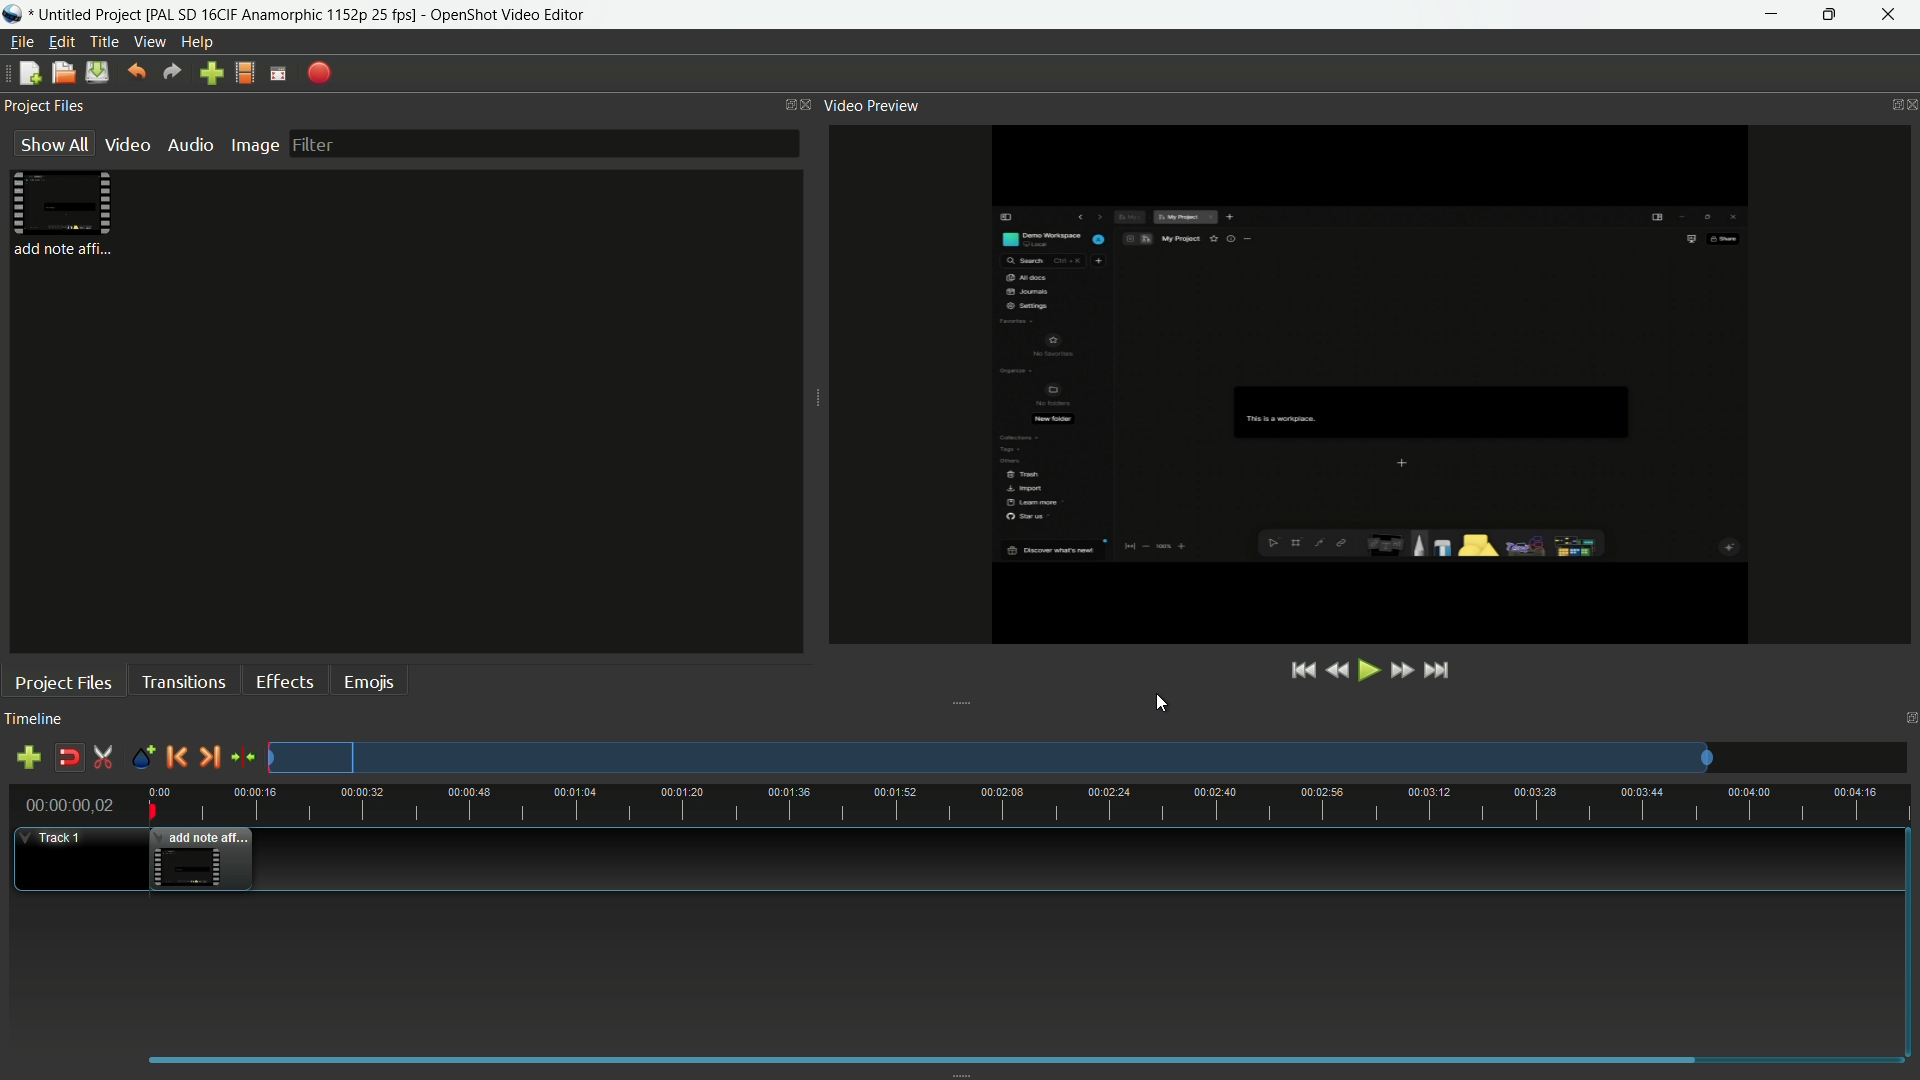 Image resolution: width=1920 pixels, height=1080 pixels. Describe the element at coordinates (1040, 804) in the screenshot. I see `time` at that location.